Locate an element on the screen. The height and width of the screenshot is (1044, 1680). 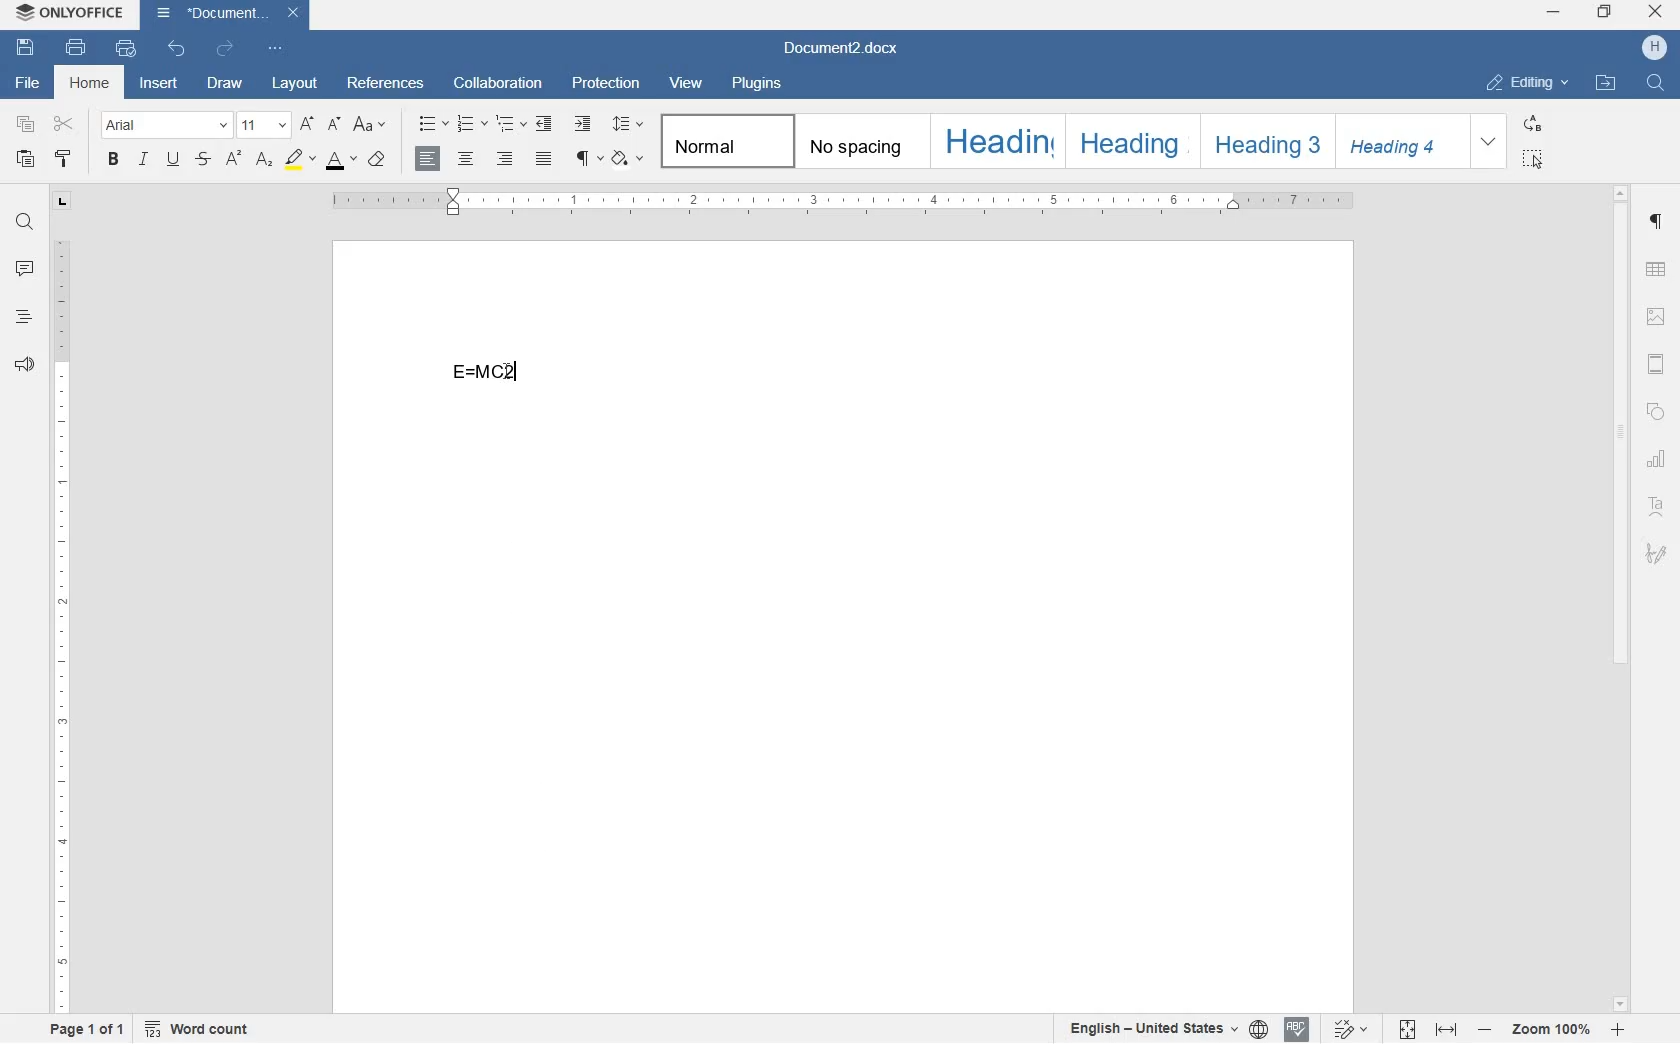
find is located at coordinates (1653, 82).